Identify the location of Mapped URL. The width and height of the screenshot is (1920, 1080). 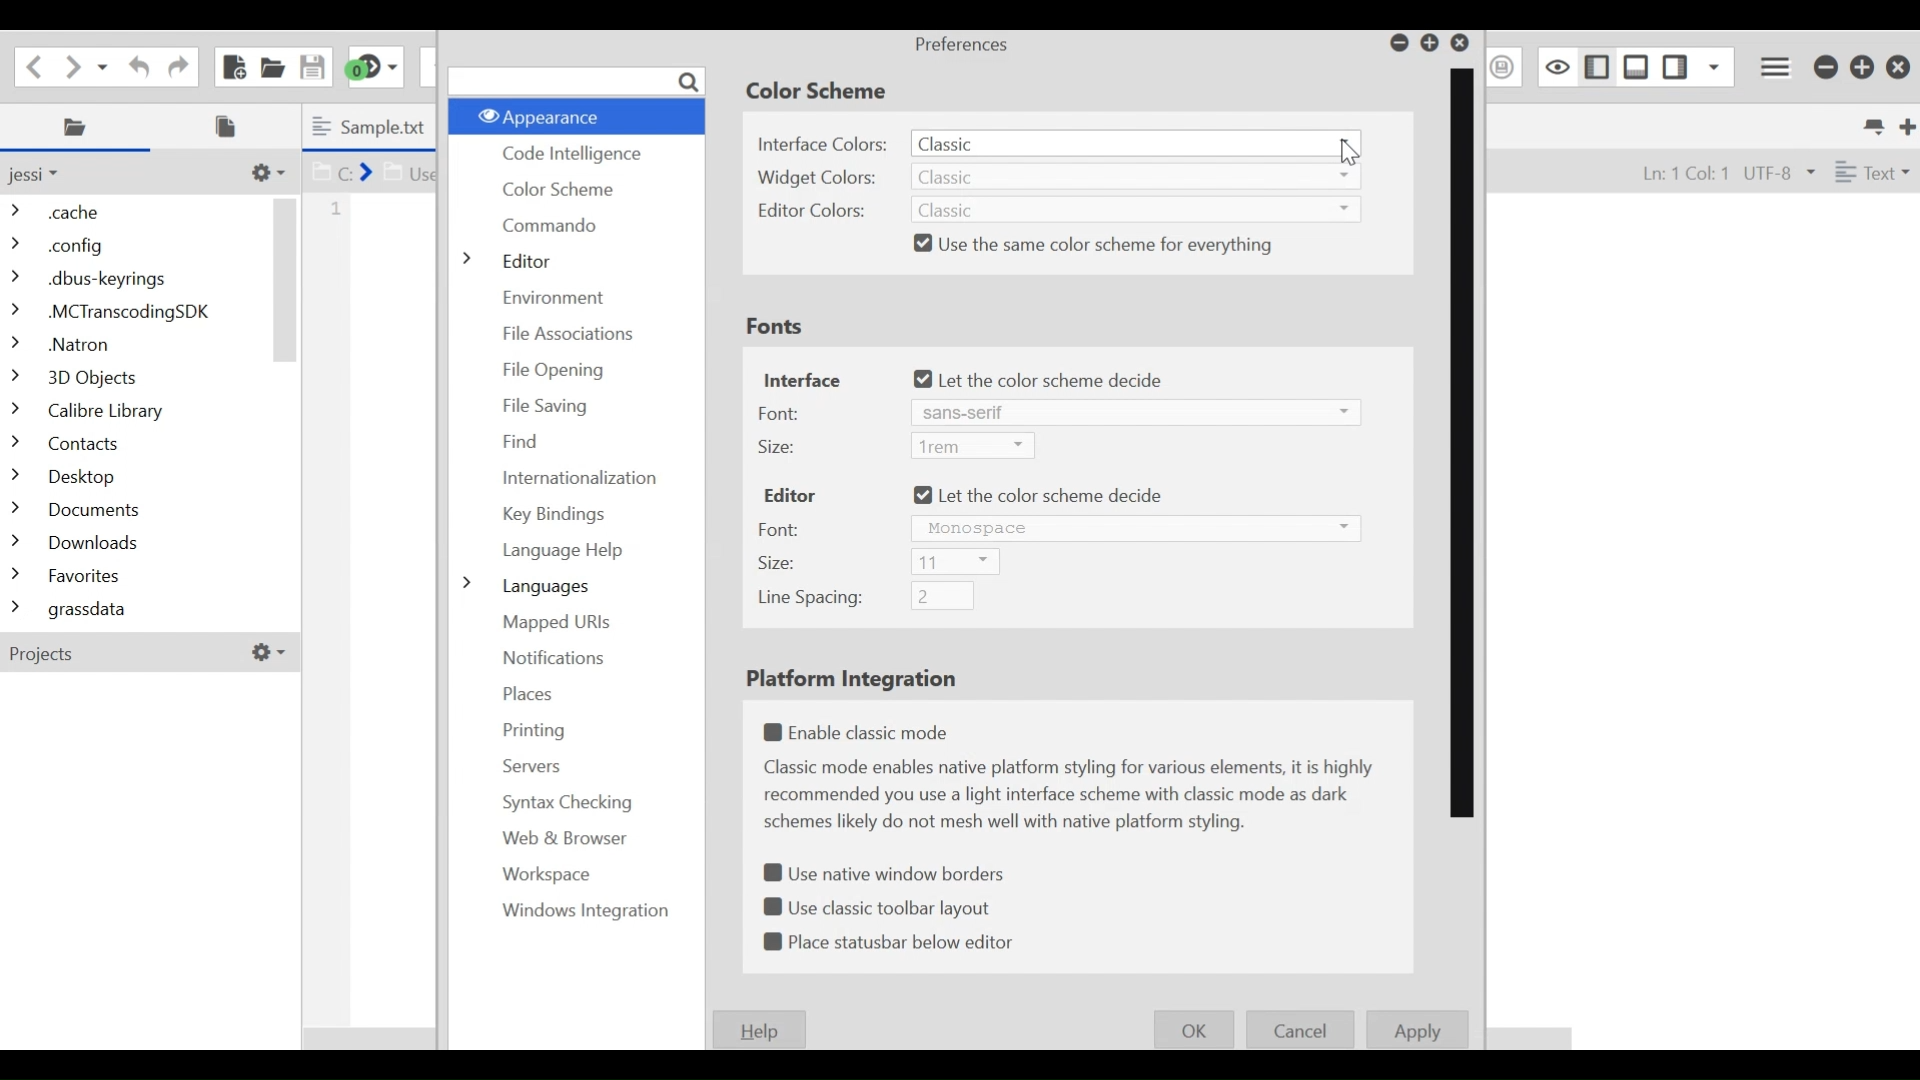
(556, 623).